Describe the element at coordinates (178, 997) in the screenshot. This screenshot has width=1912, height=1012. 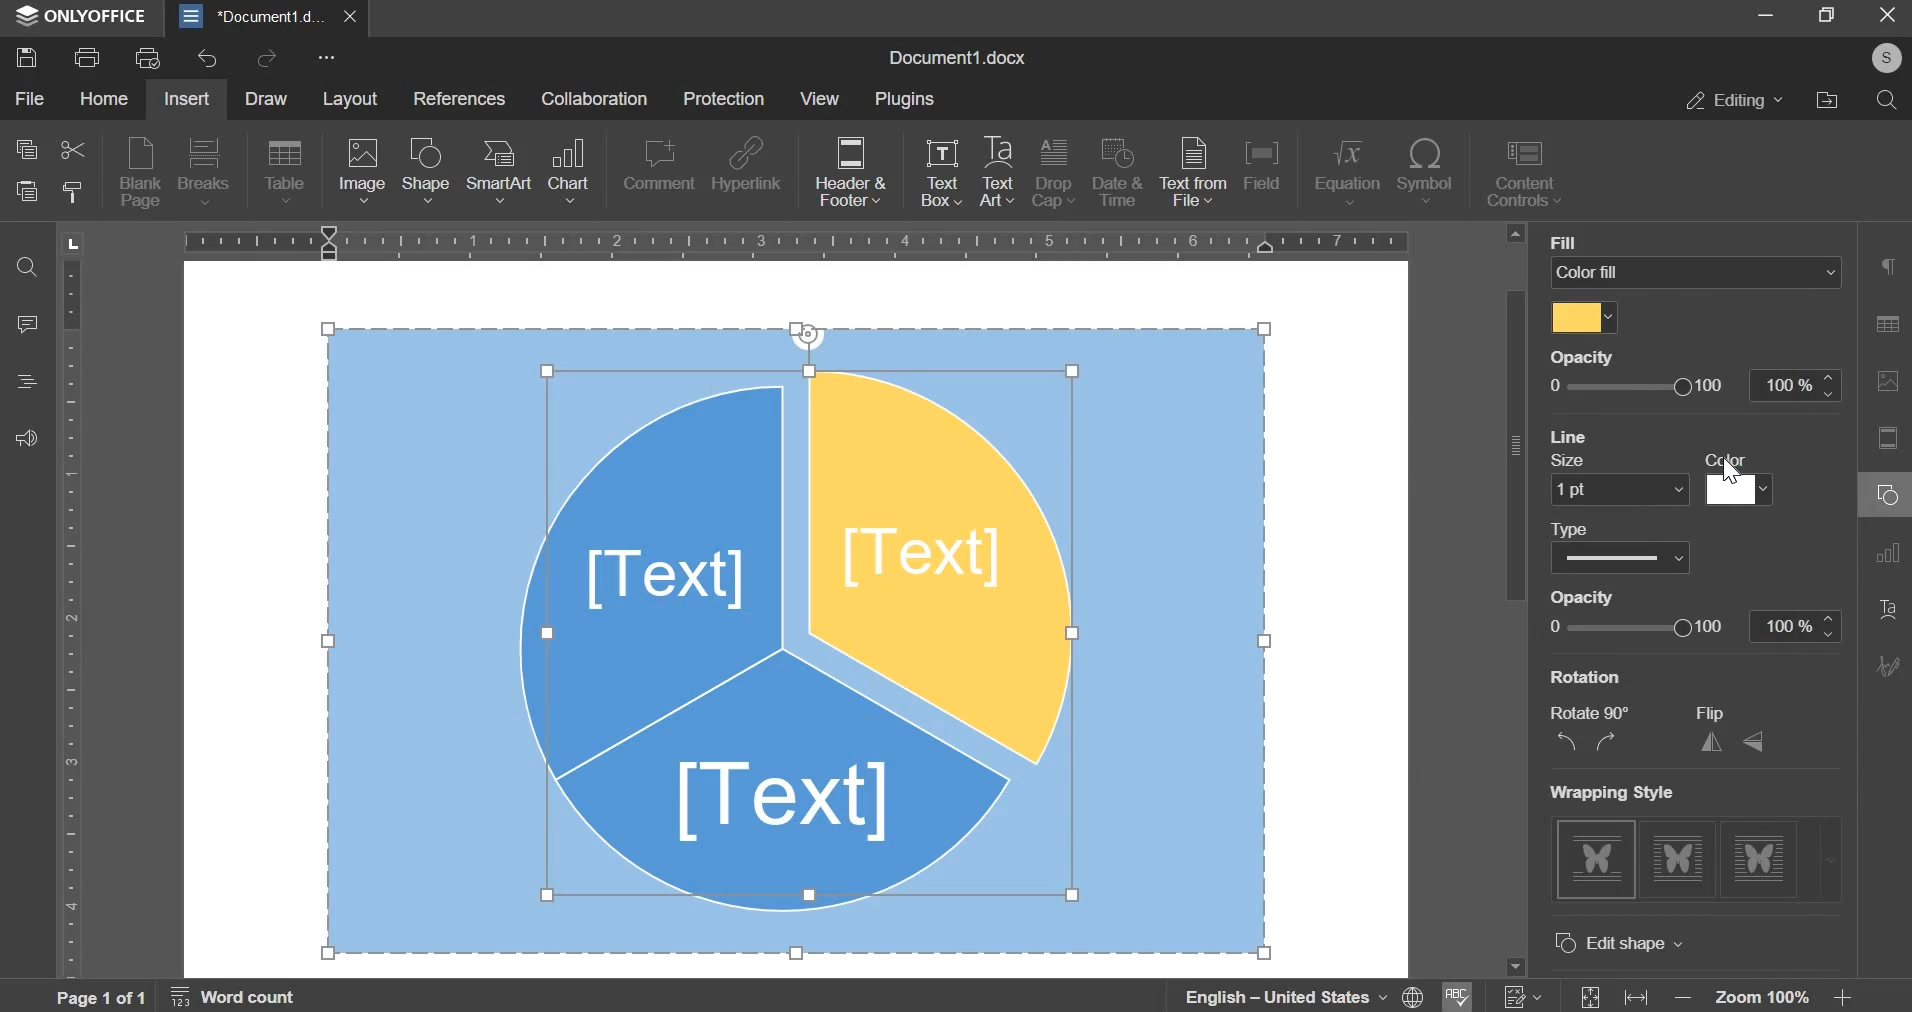
I see `page and word count` at that location.